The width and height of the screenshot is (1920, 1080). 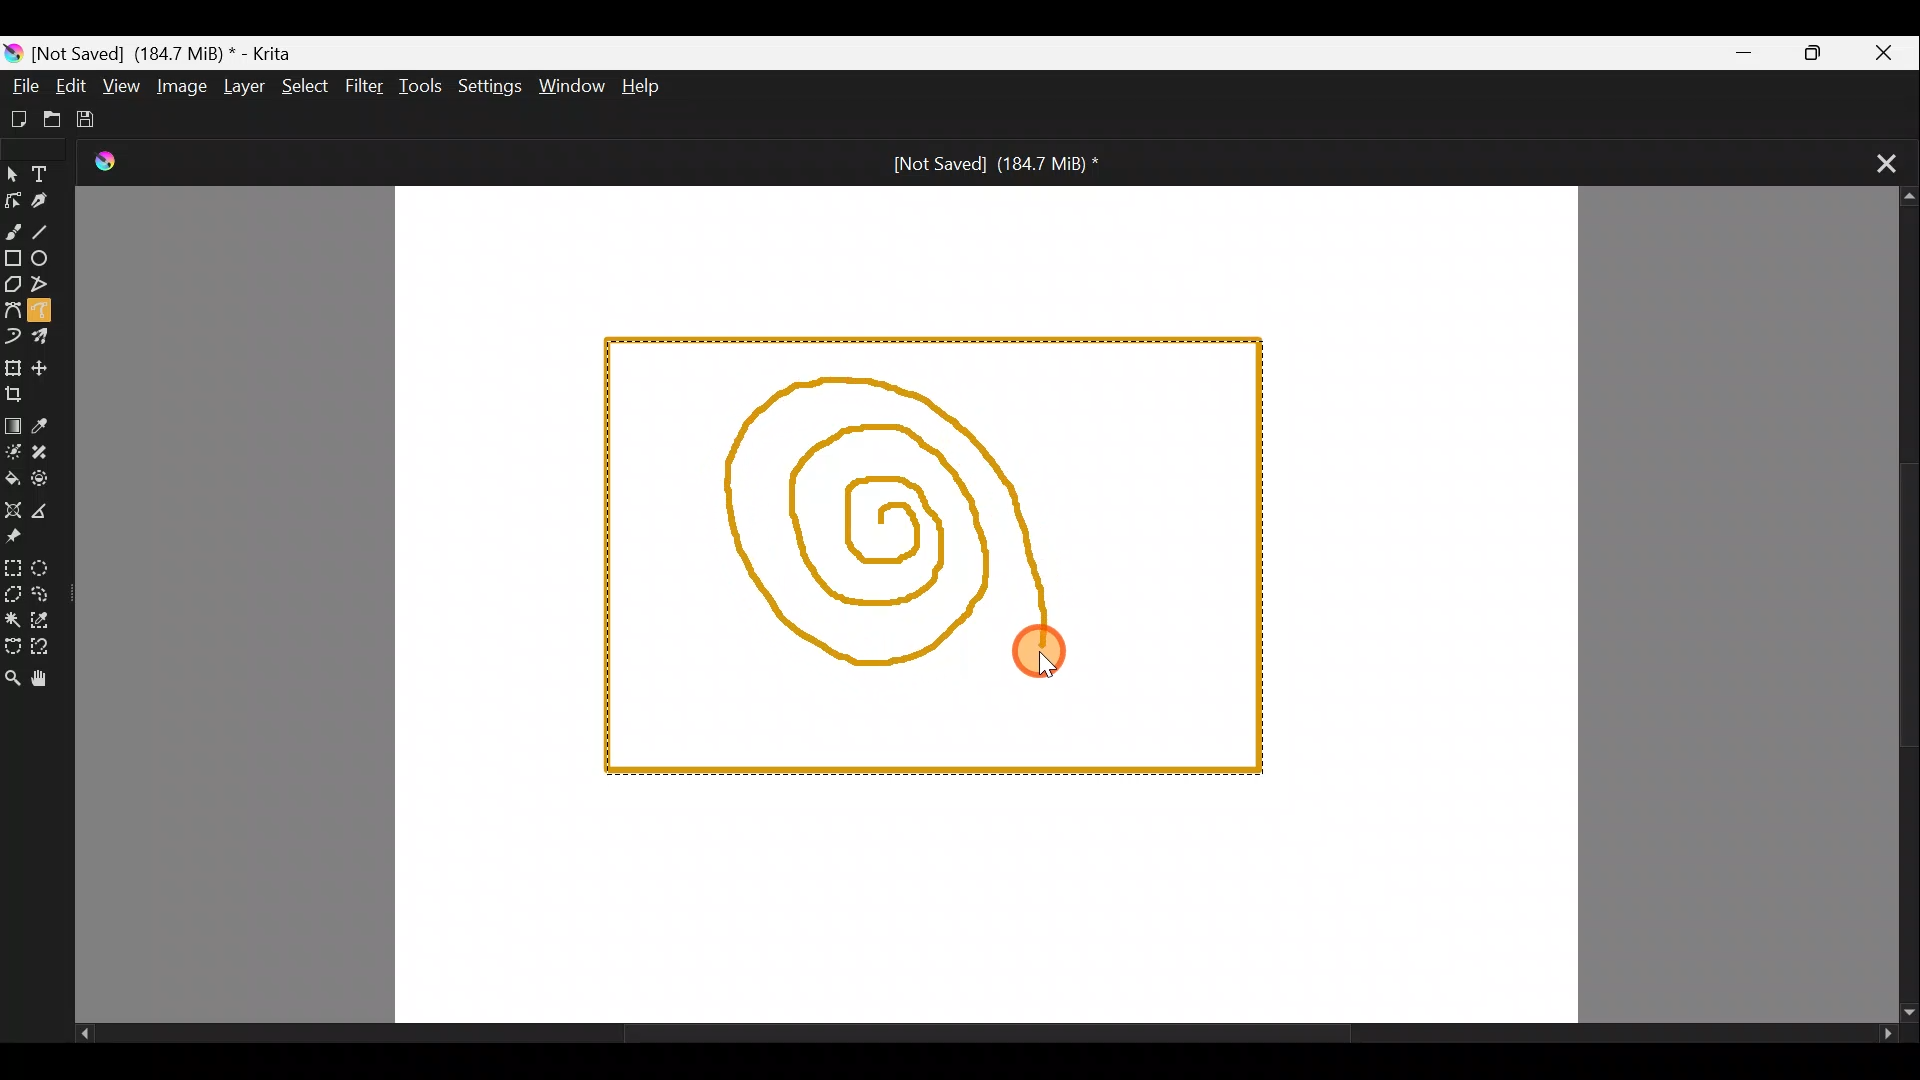 What do you see at coordinates (12, 678) in the screenshot?
I see `Zoom tool` at bounding box center [12, 678].